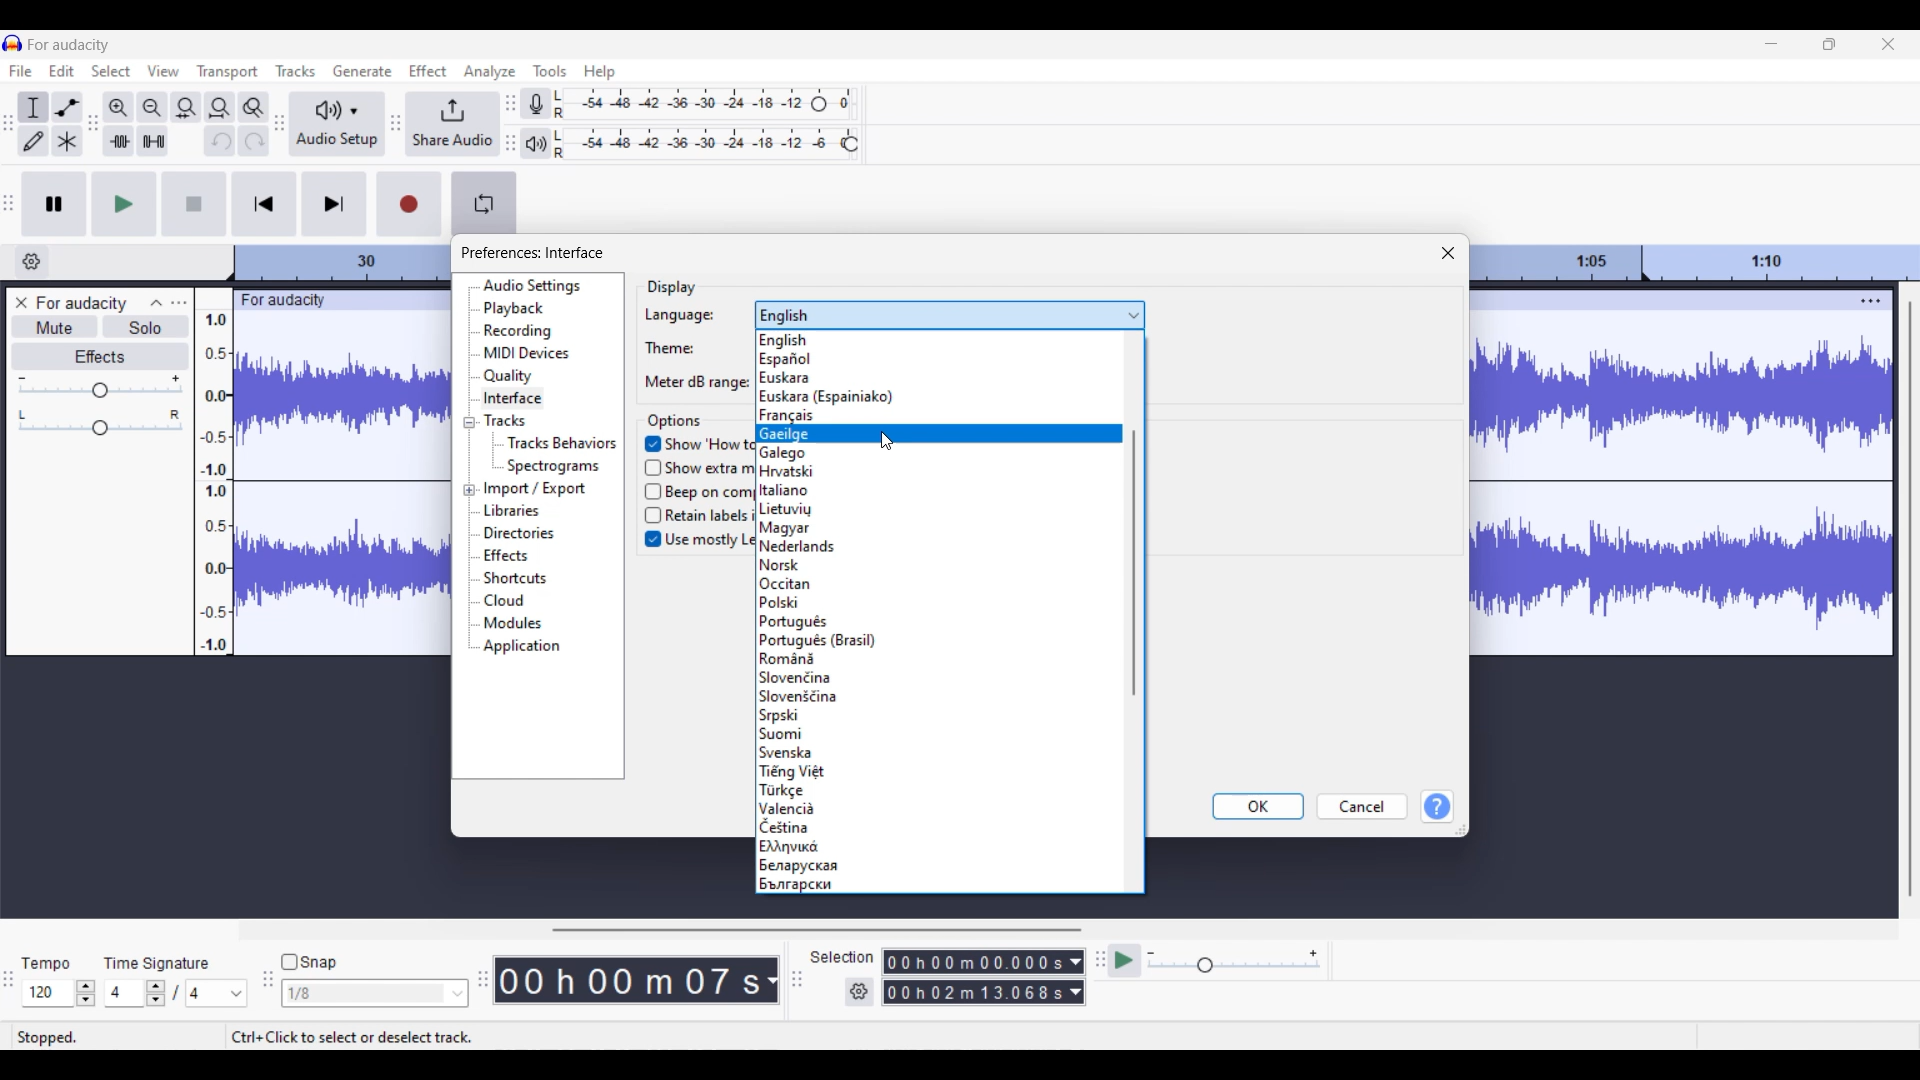 This screenshot has height=1080, width=1920. I want to click on Skip/Select to start, so click(265, 204).